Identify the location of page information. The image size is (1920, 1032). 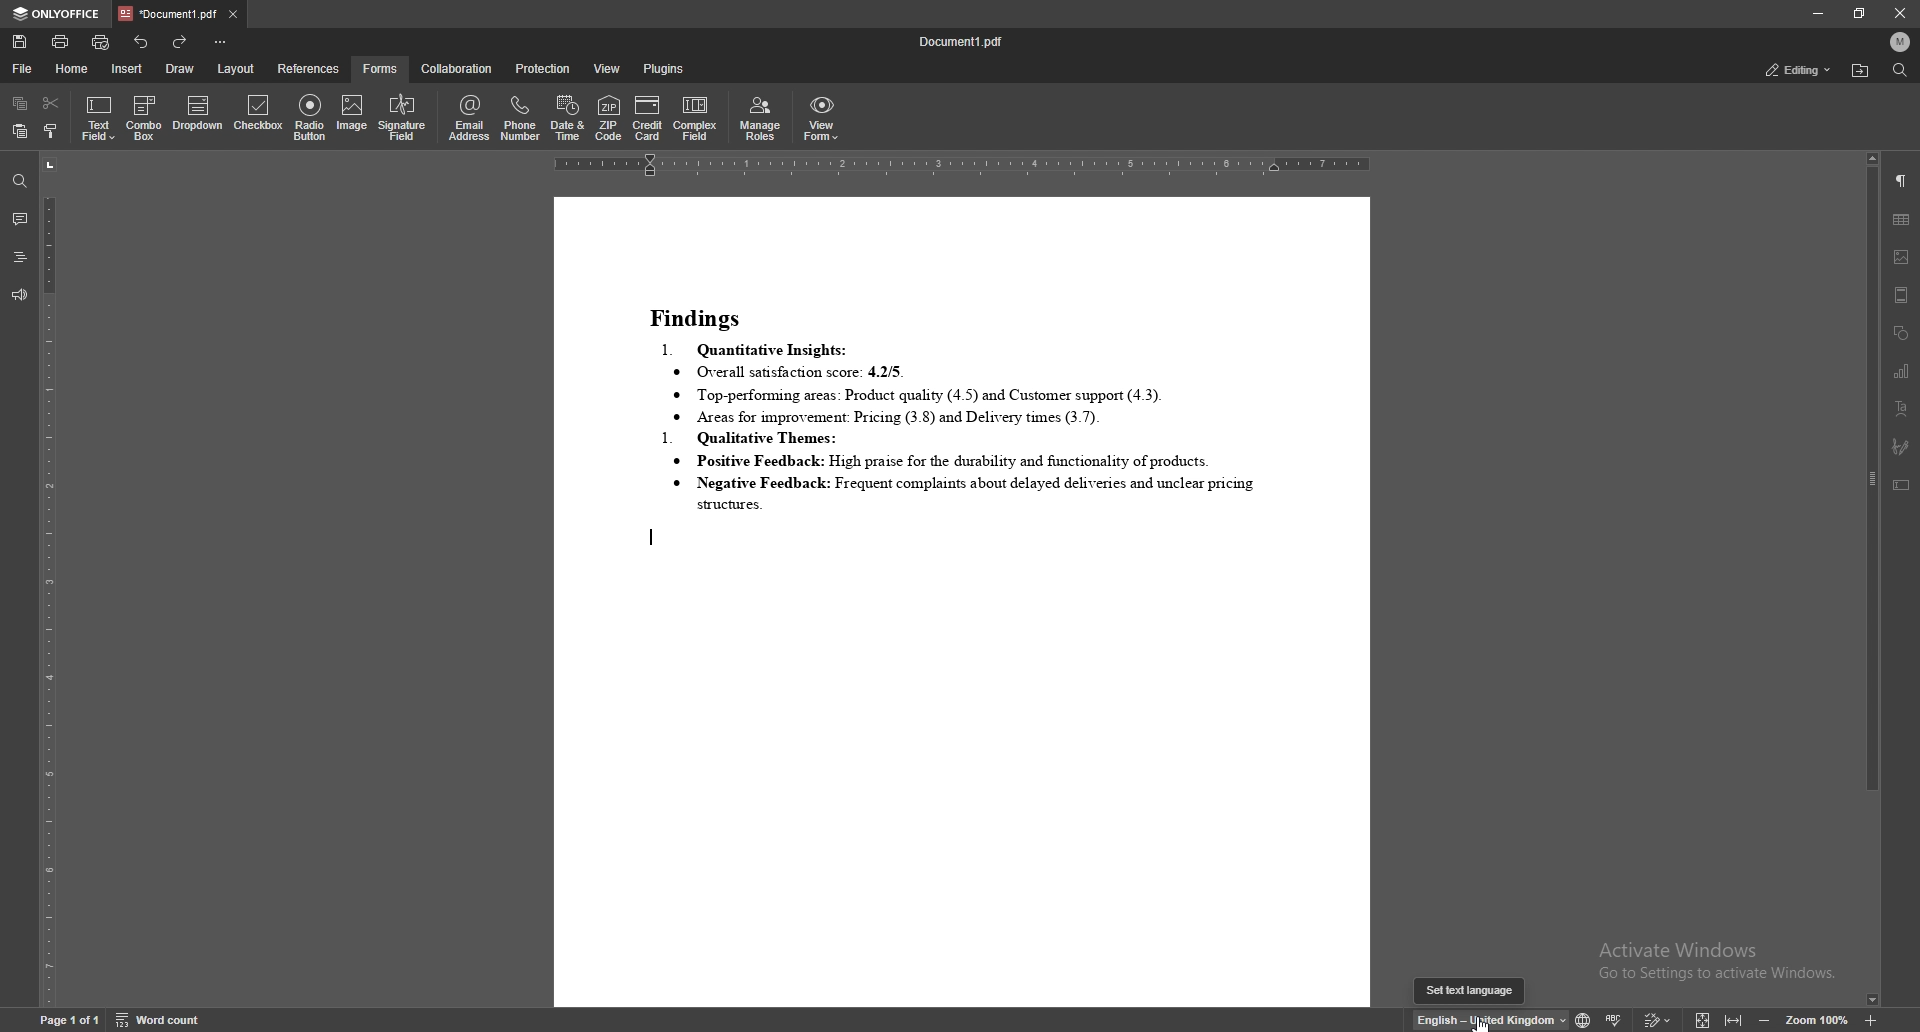
(67, 1022).